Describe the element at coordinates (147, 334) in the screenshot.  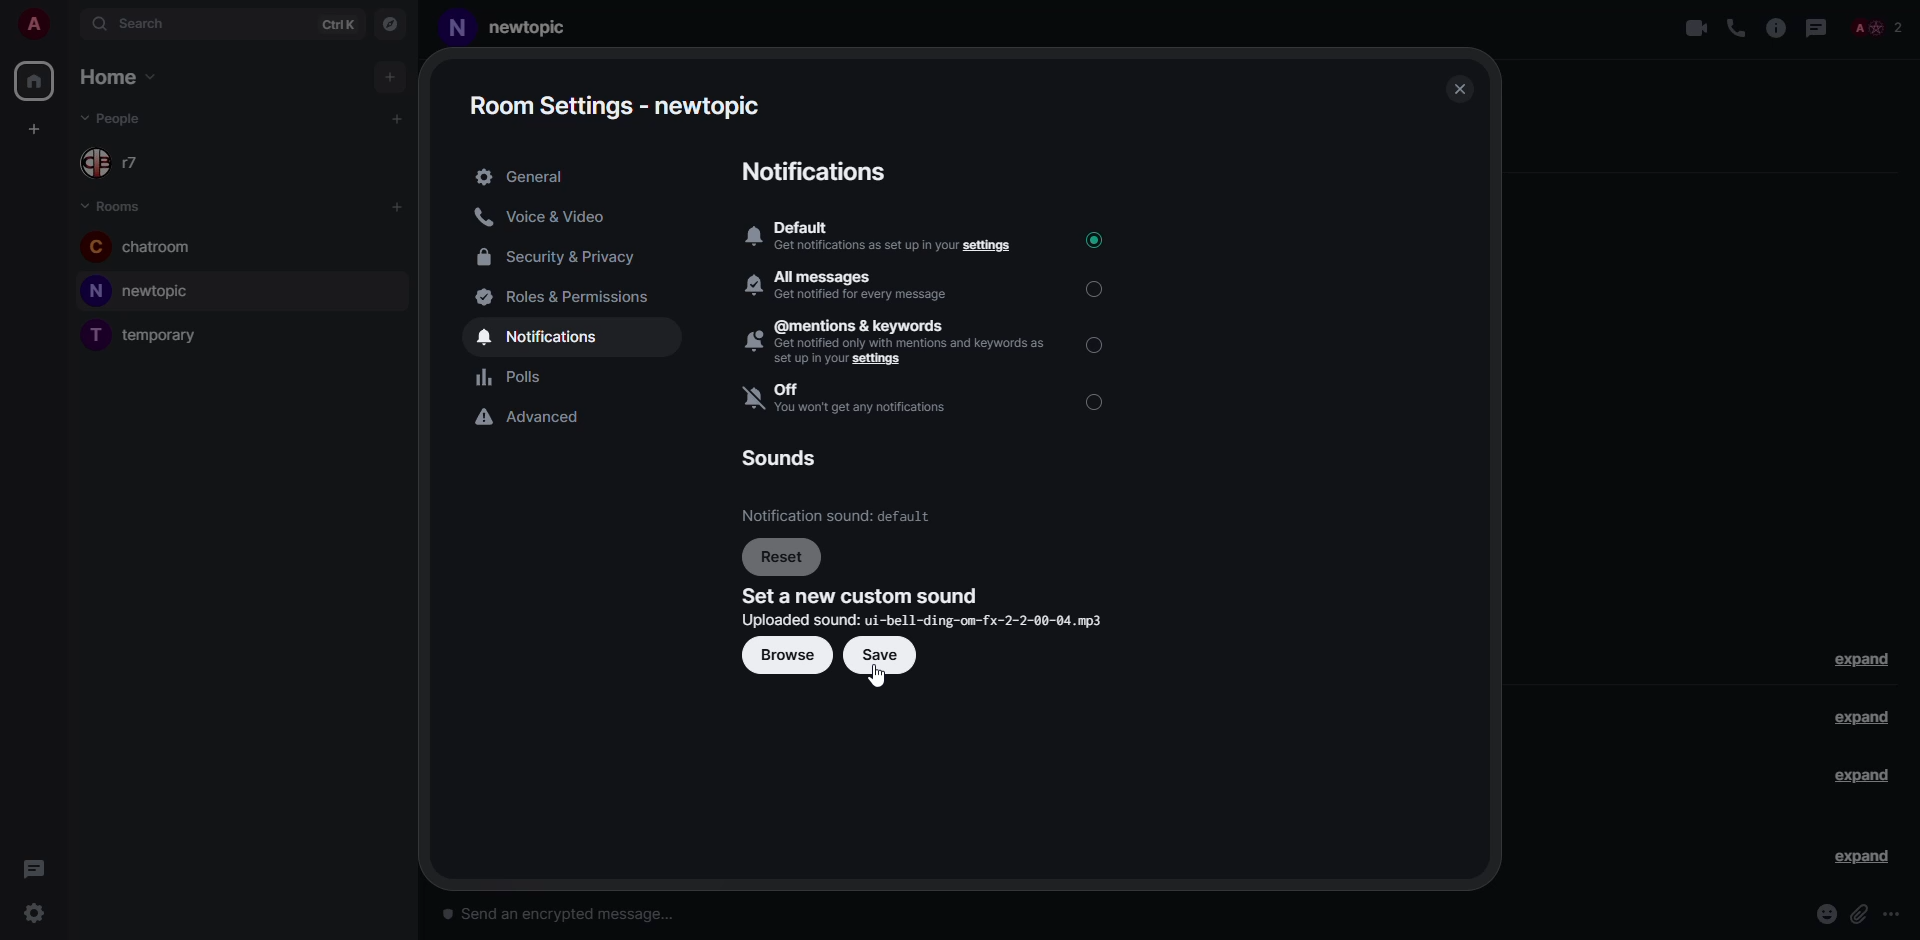
I see `room` at that location.